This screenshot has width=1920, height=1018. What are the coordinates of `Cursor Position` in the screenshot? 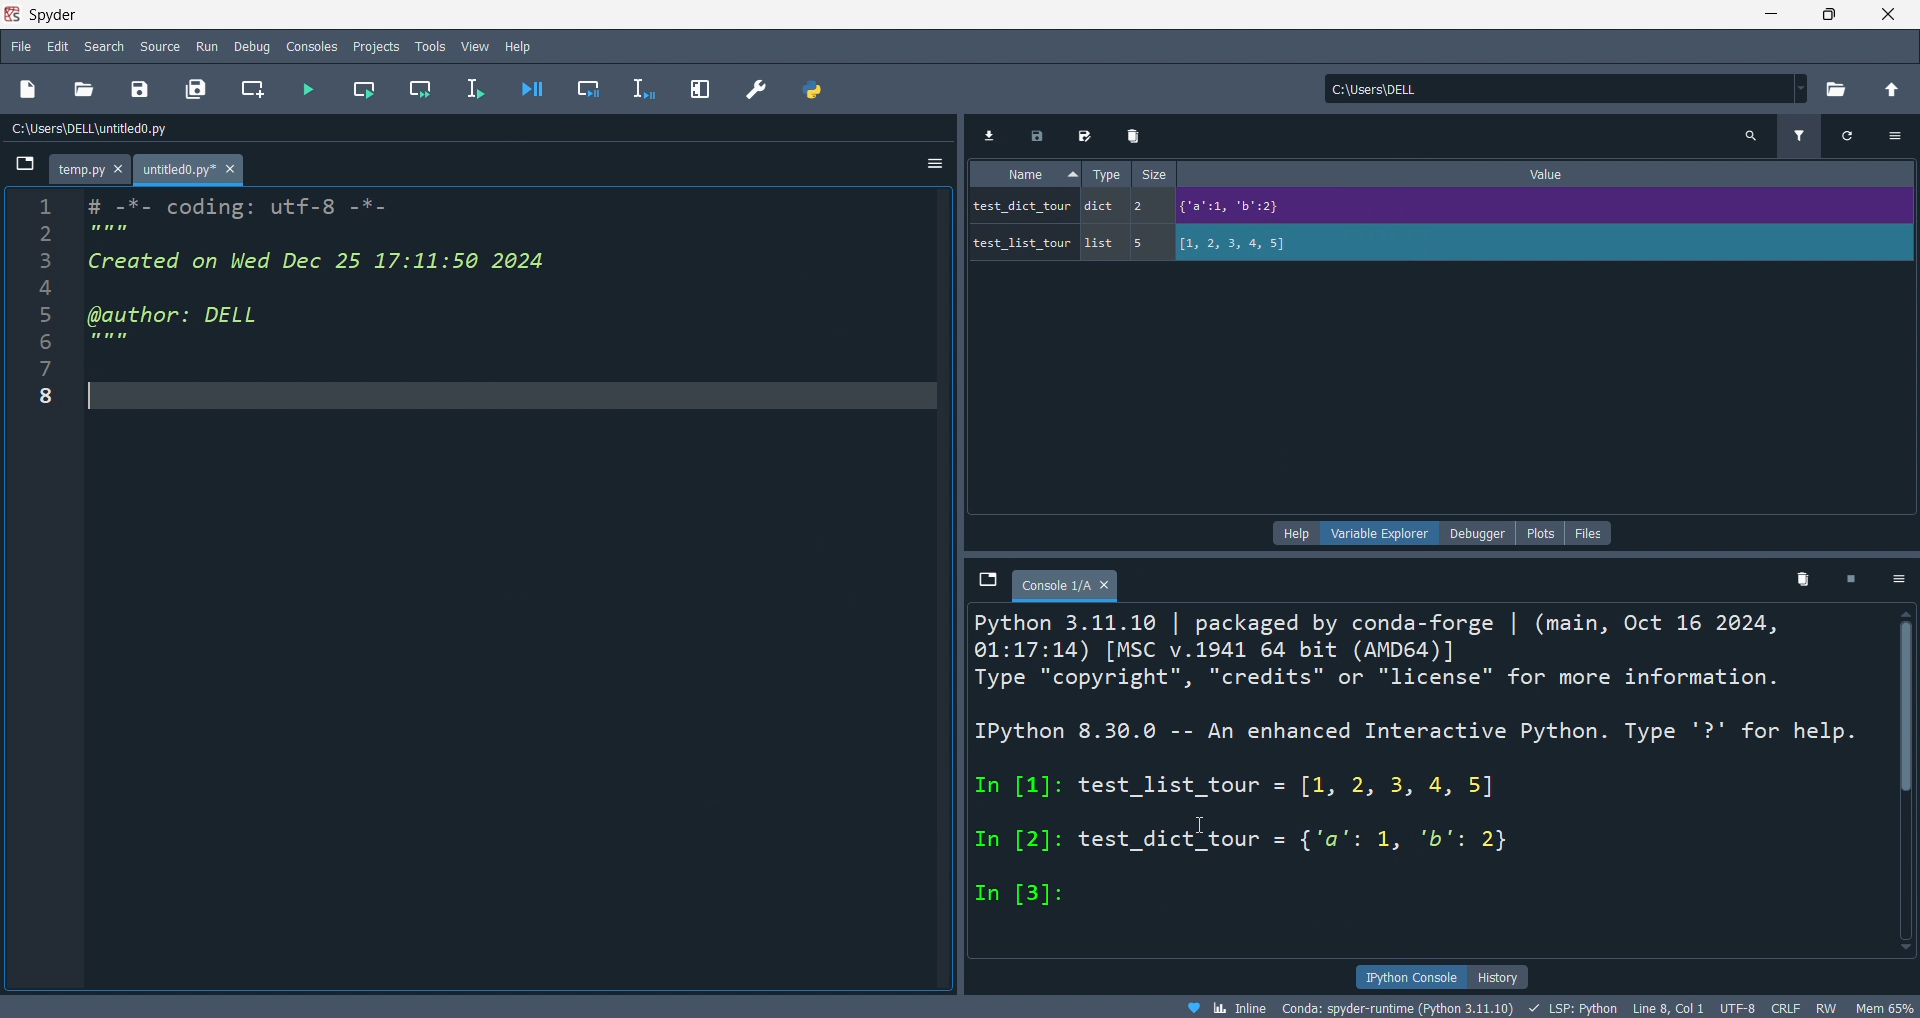 It's located at (1201, 823).